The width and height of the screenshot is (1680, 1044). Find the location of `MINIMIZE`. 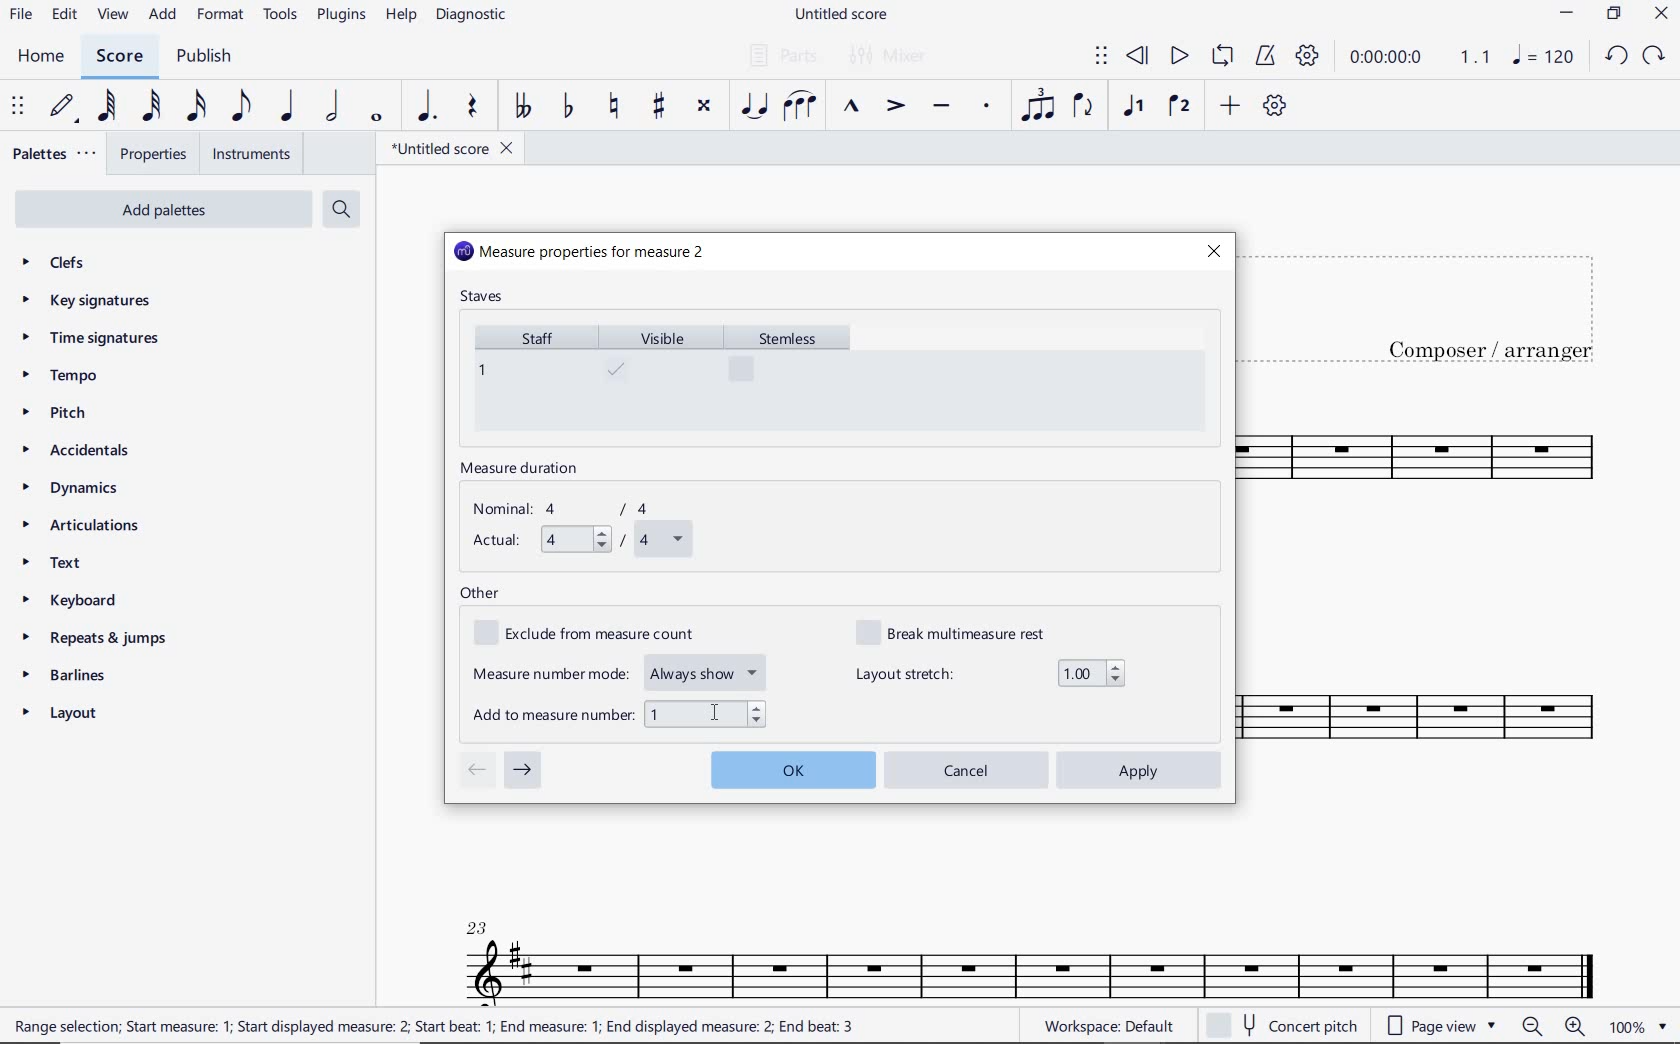

MINIMIZE is located at coordinates (1568, 16).